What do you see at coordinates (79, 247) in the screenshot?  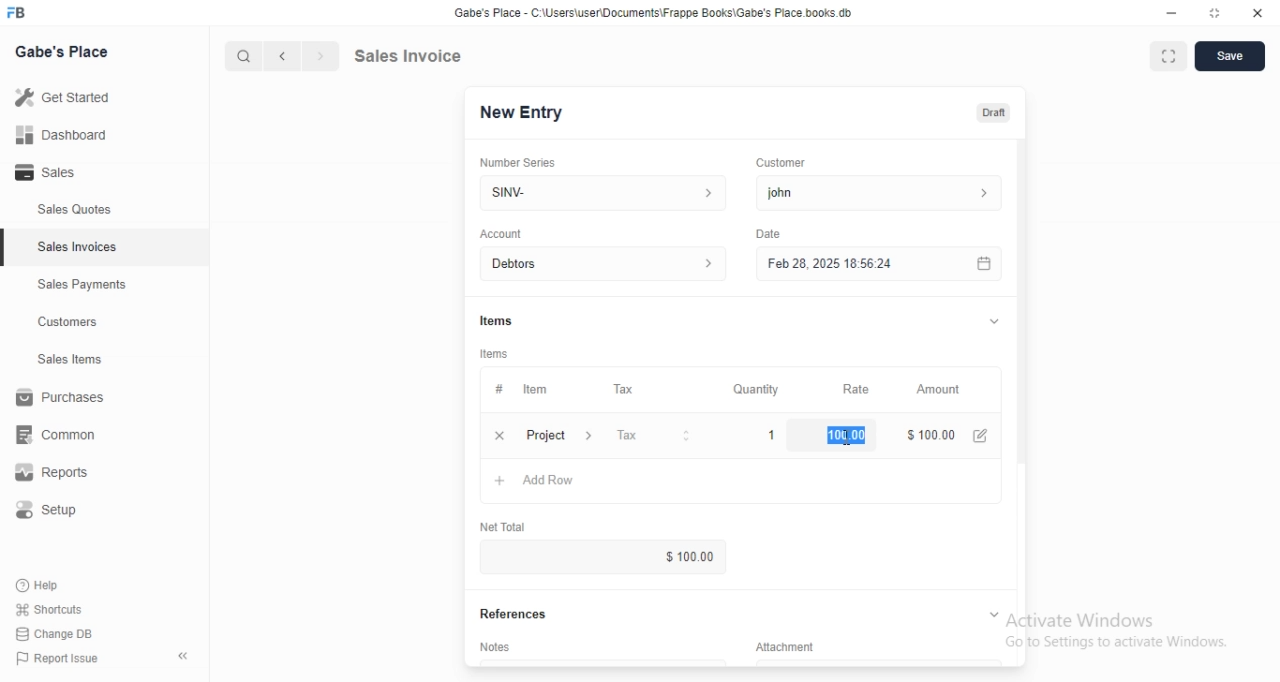 I see `Sales Invoices` at bounding box center [79, 247].